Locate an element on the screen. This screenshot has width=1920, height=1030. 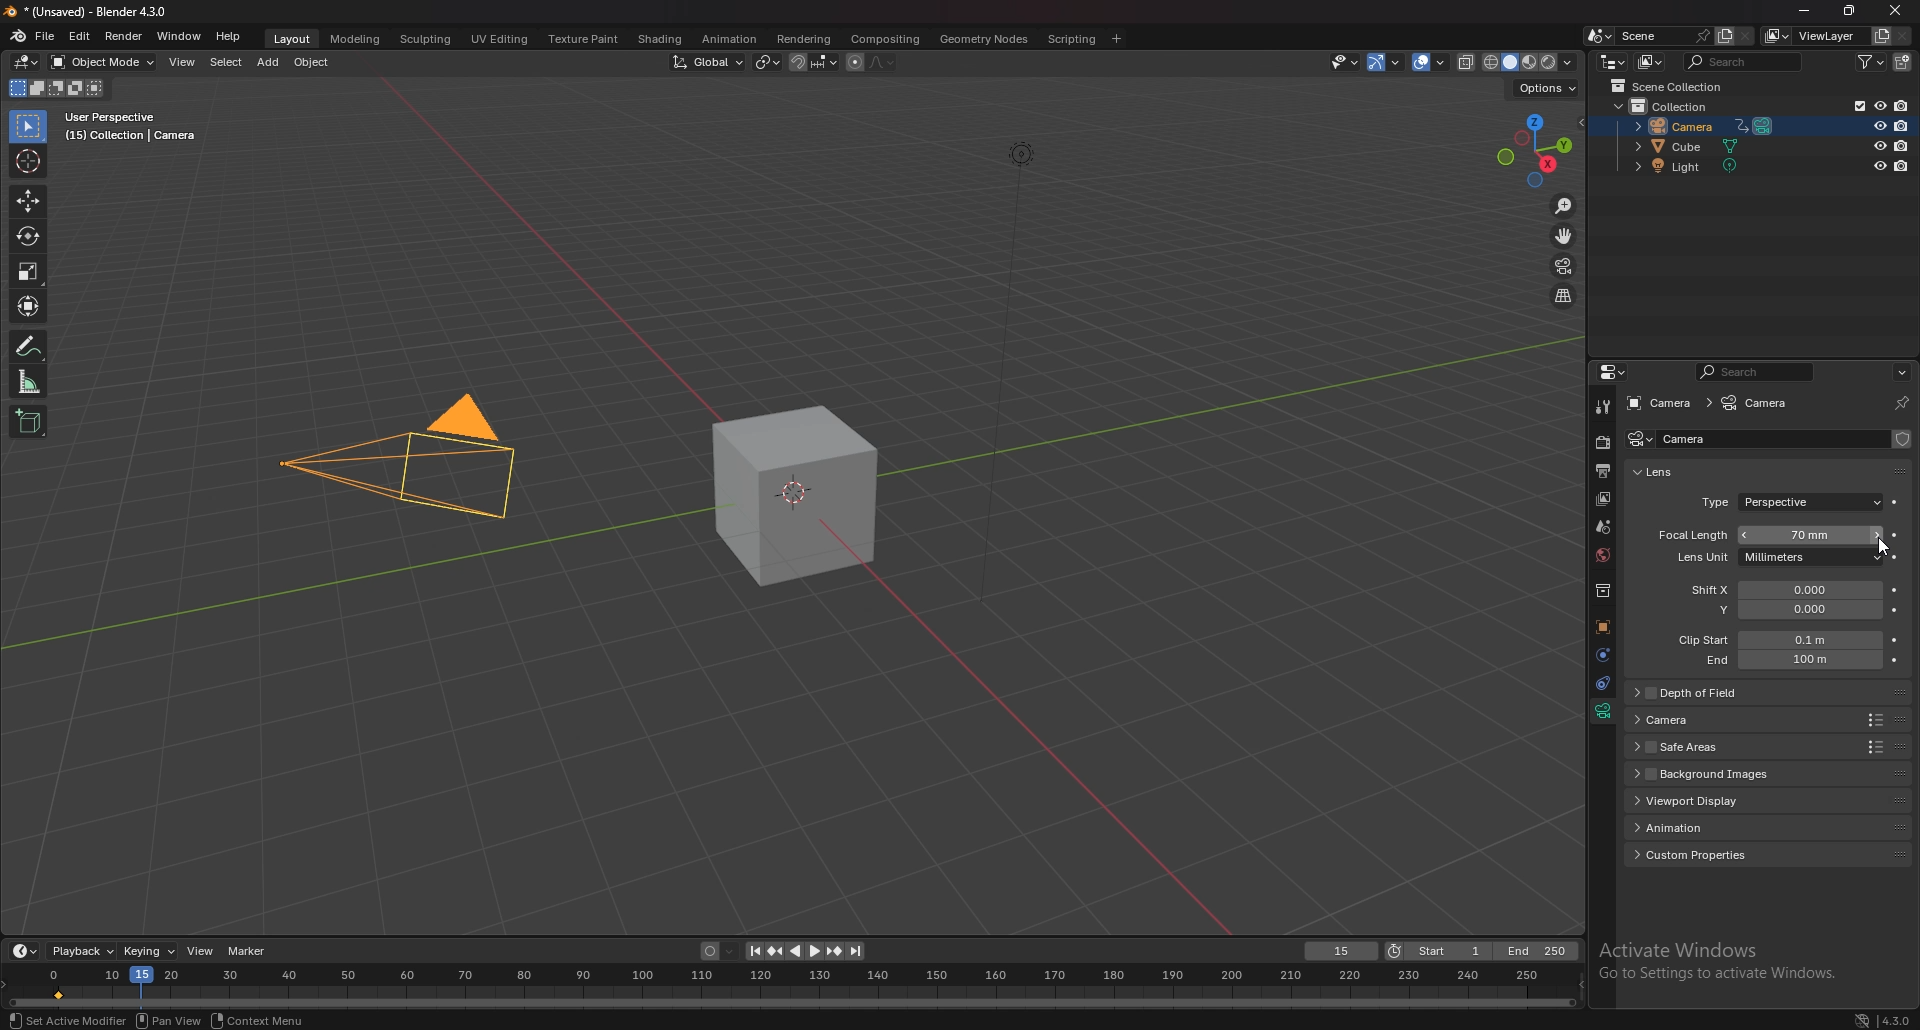
add viewlayer is located at coordinates (1881, 34).